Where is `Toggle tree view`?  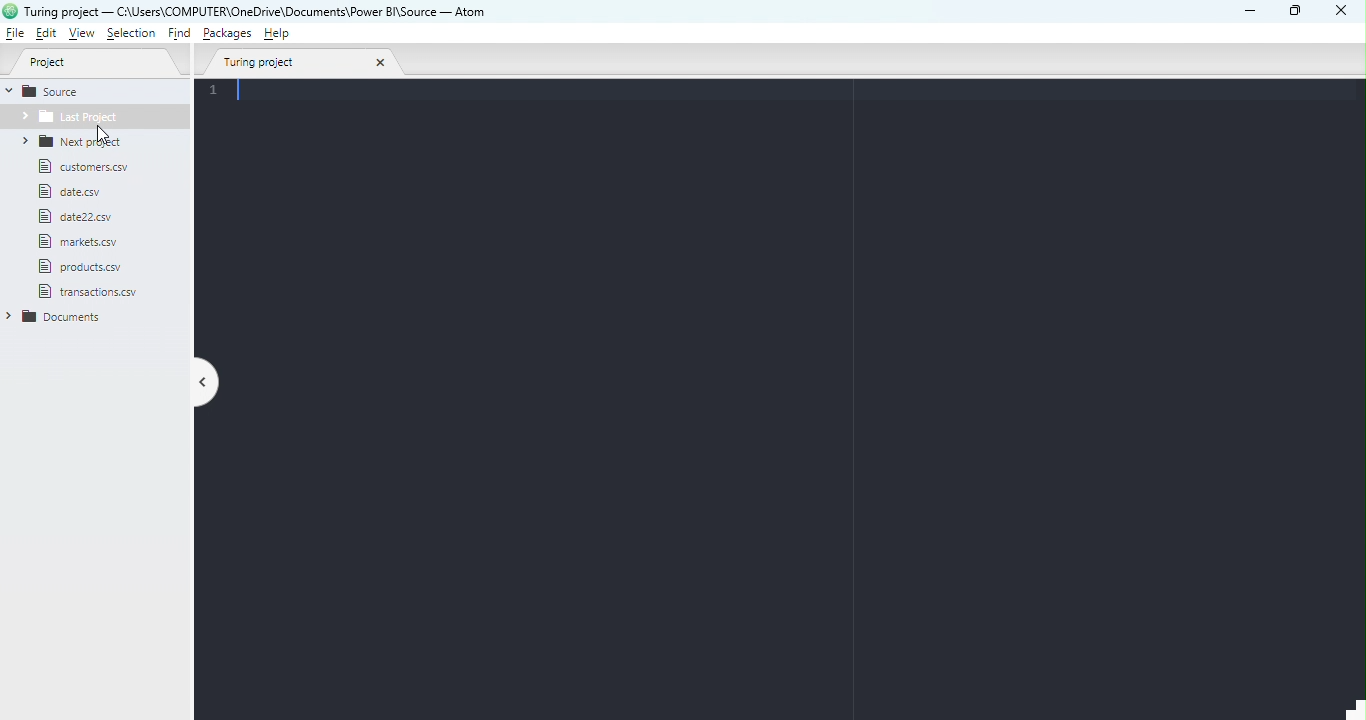 Toggle tree view is located at coordinates (208, 384).